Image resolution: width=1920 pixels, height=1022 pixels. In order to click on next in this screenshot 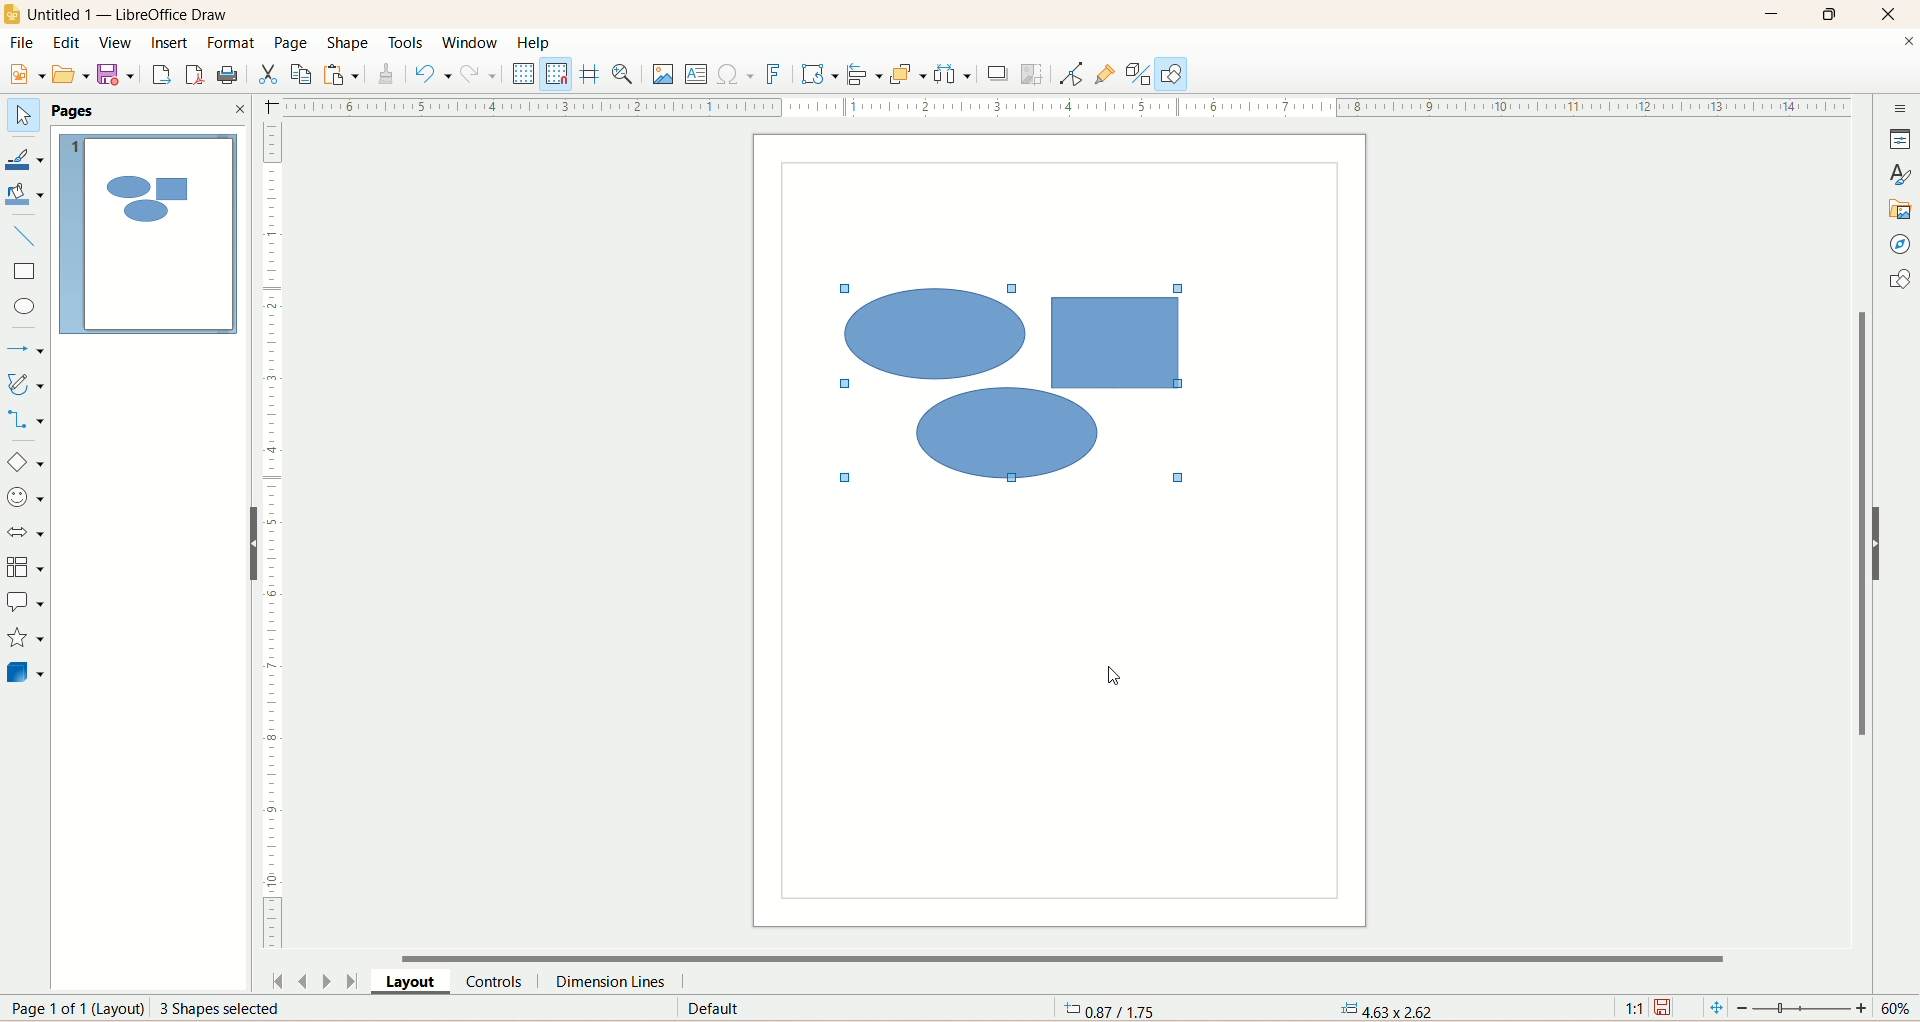, I will do `click(329, 982)`.